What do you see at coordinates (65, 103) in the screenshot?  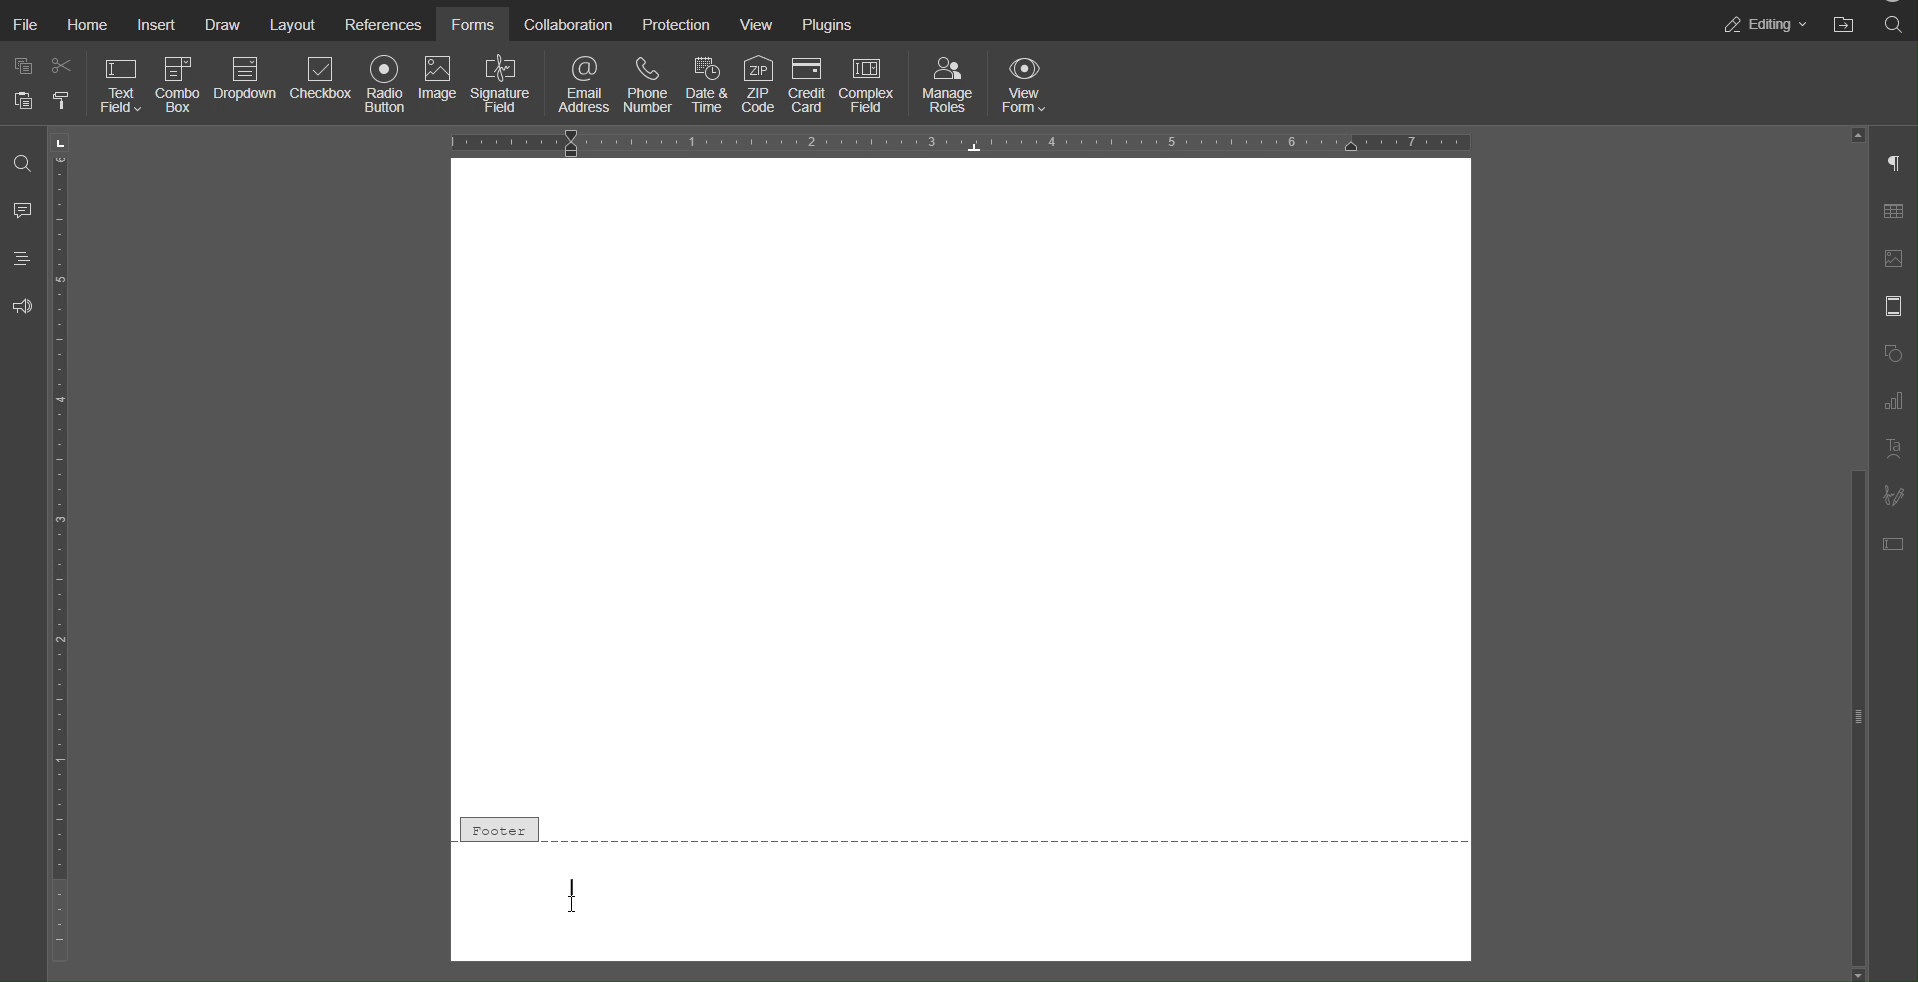 I see `copy style` at bounding box center [65, 103].